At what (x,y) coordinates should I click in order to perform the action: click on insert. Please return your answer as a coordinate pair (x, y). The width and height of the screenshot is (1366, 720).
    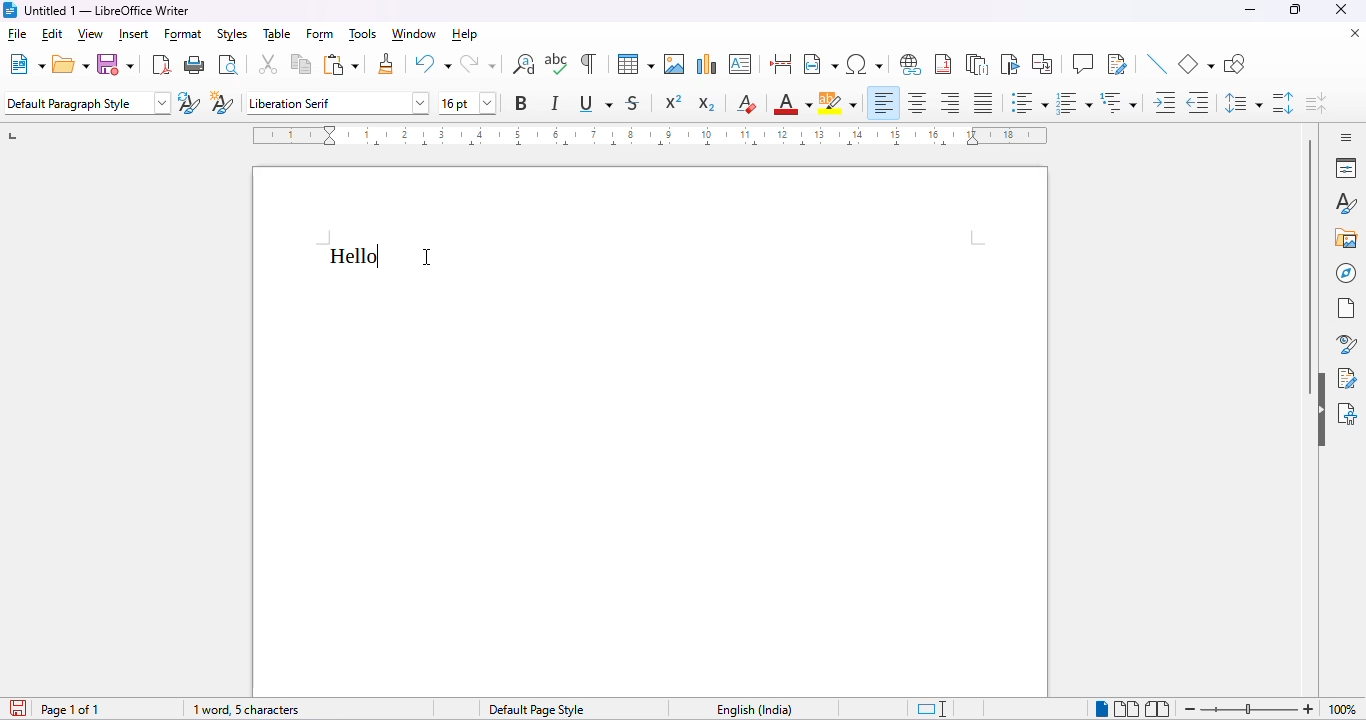
    Looking at the image, I should click on (133, 35).